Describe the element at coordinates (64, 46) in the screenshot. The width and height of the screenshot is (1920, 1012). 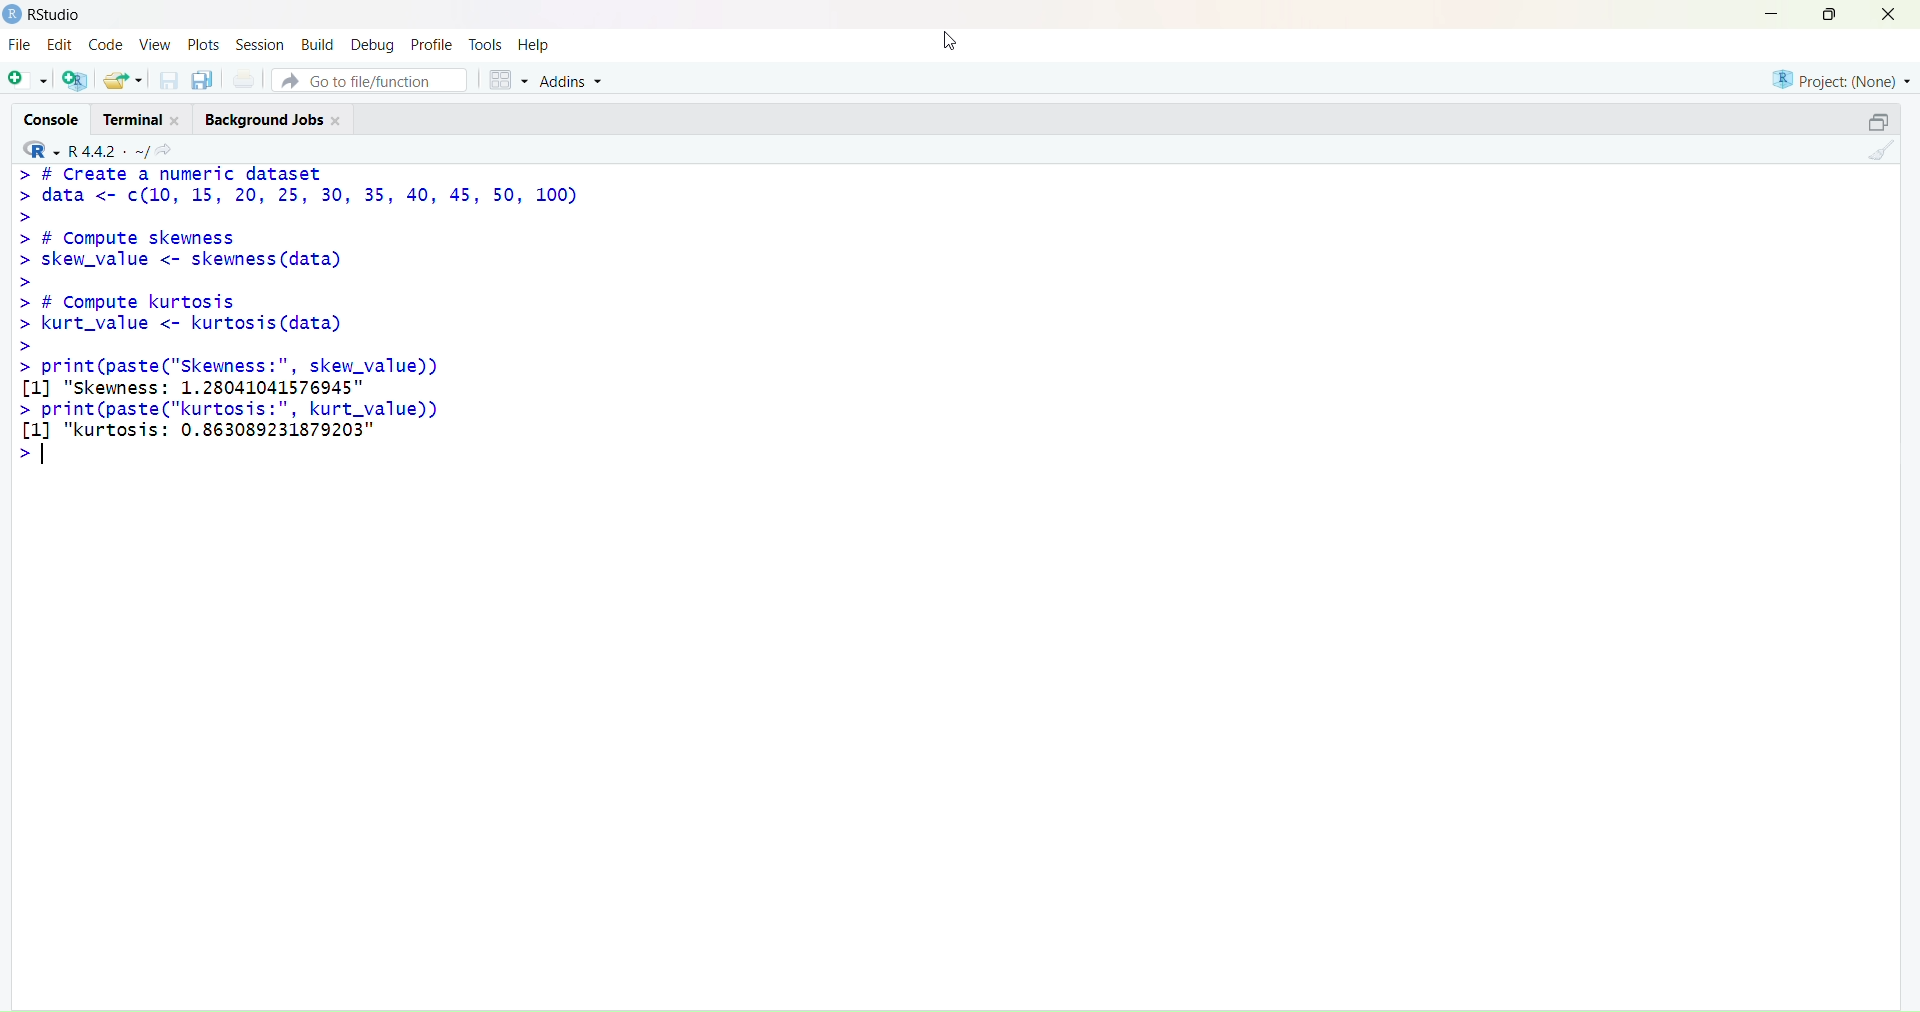
I see `Edit` at that location.